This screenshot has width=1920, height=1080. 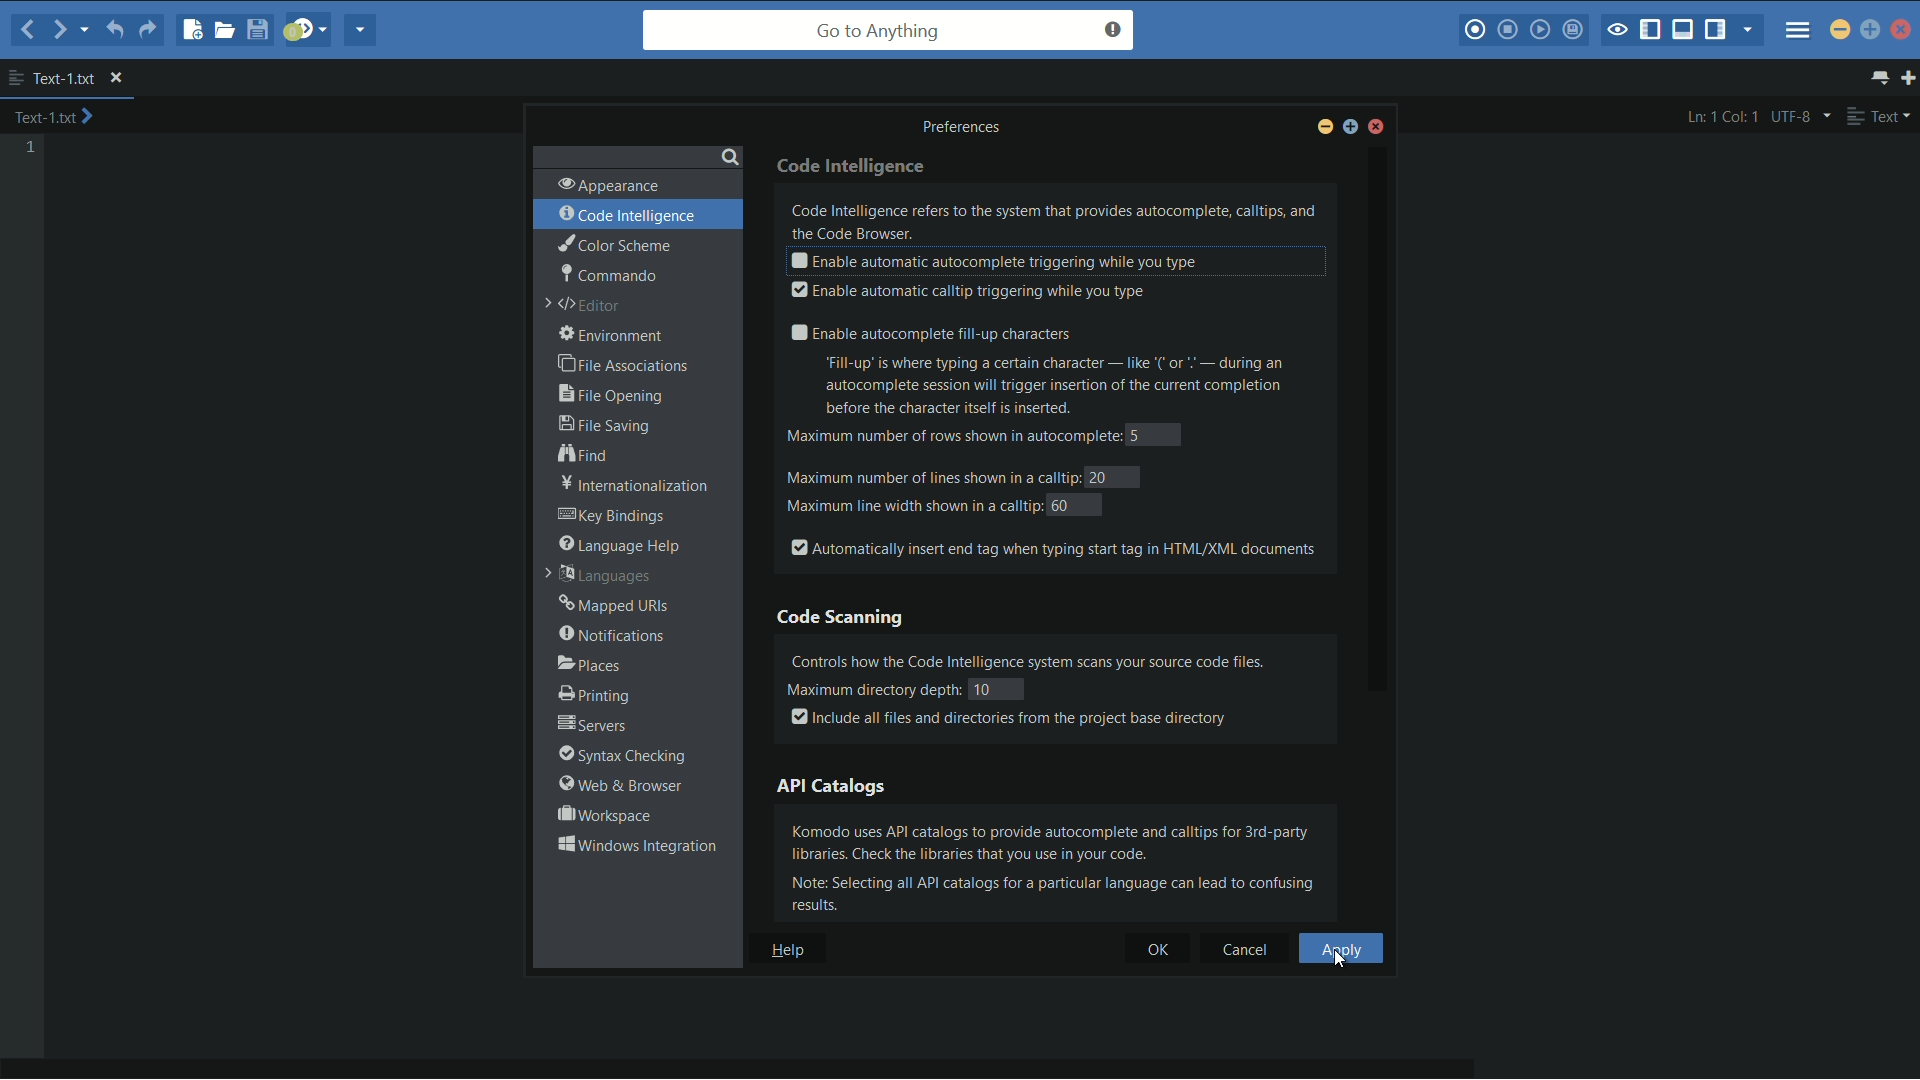 What do you see at coordinates (637, 154) in the screenshot?
I see `search bar` at bounding box center [637, 154].